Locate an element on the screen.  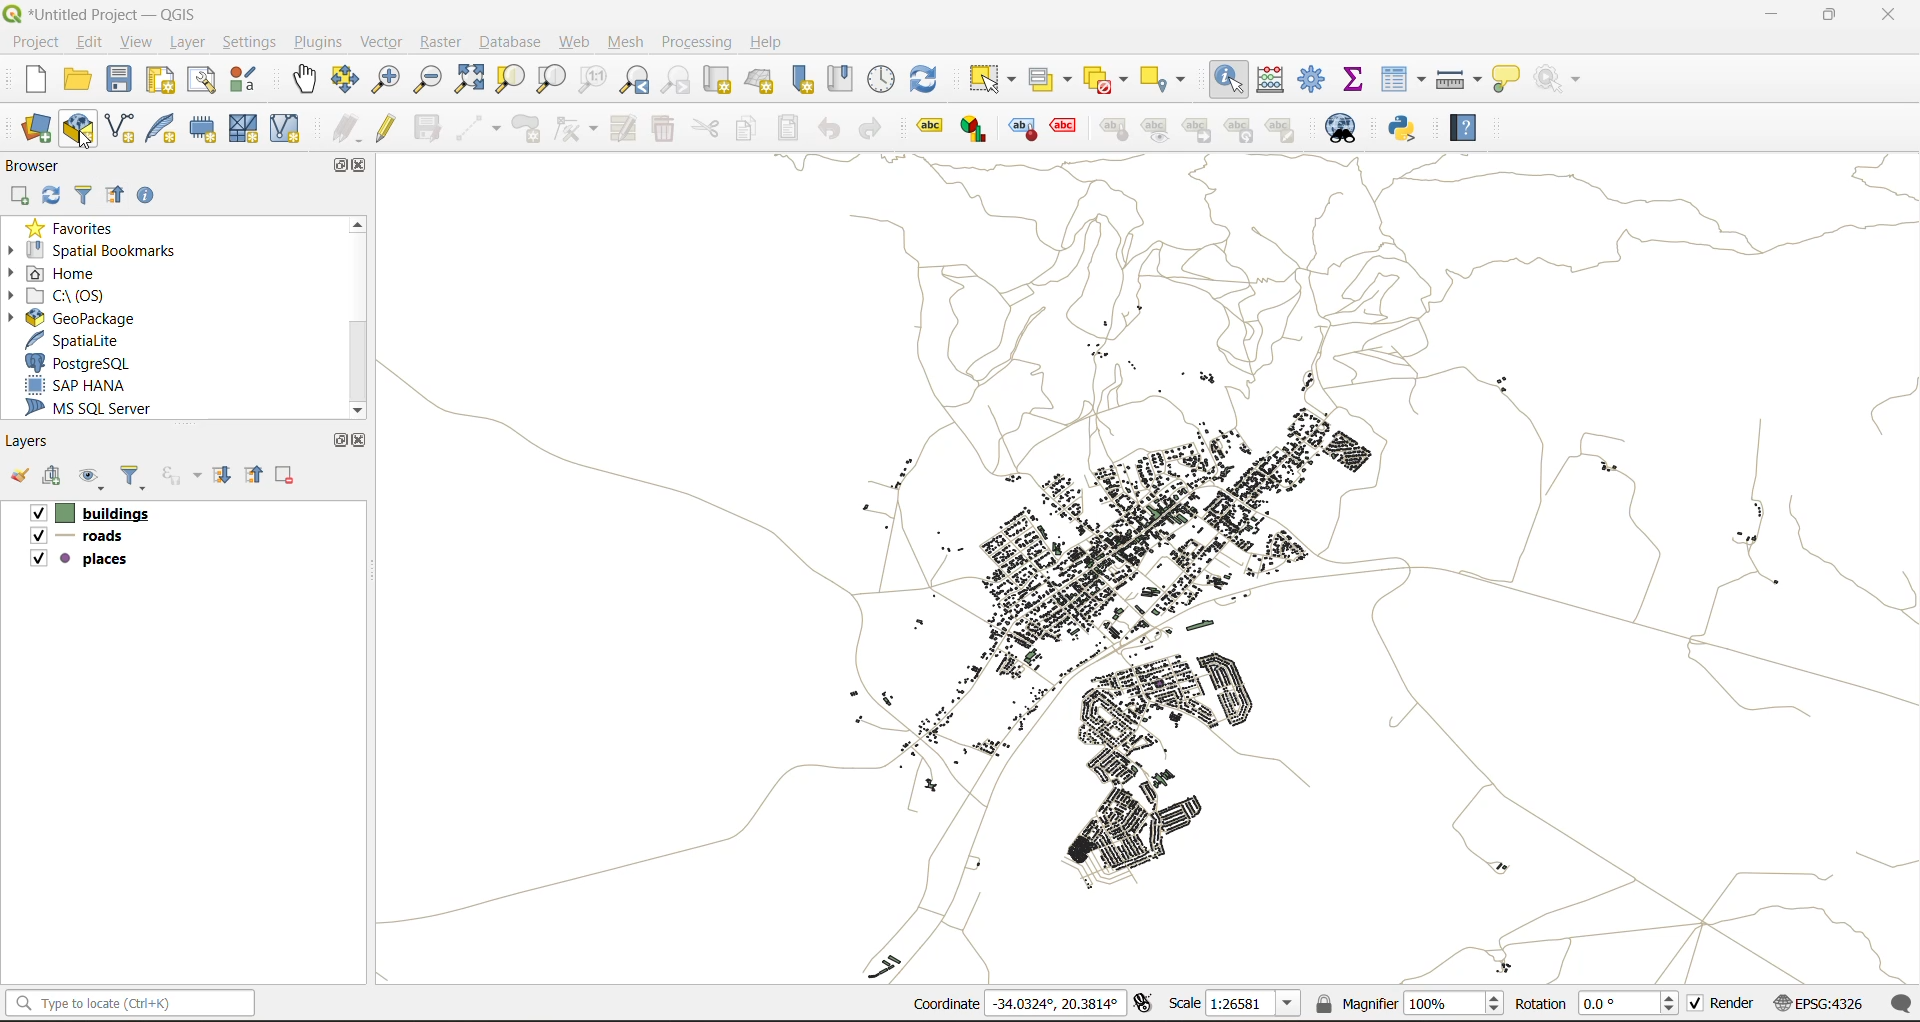
effect is located at coordinates (1064, 128).